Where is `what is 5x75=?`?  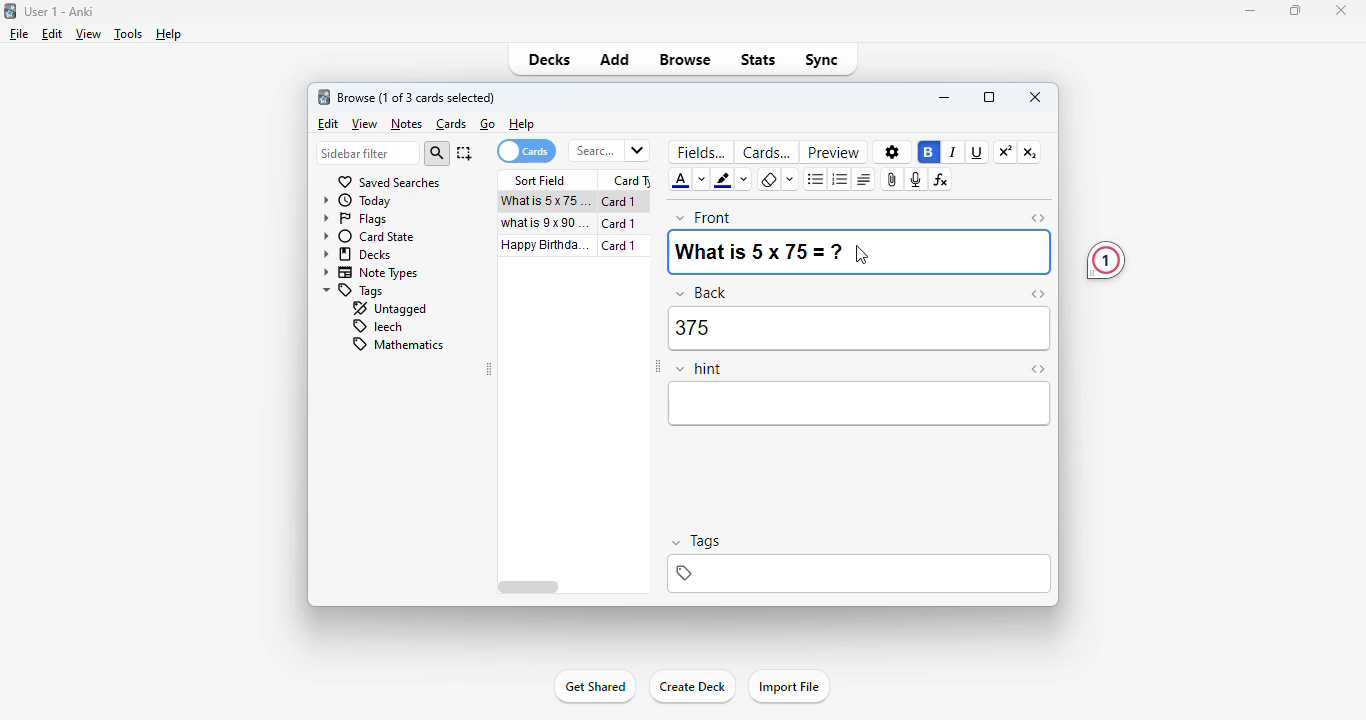
what is 5x75=? is located at coordinates (546, 201).